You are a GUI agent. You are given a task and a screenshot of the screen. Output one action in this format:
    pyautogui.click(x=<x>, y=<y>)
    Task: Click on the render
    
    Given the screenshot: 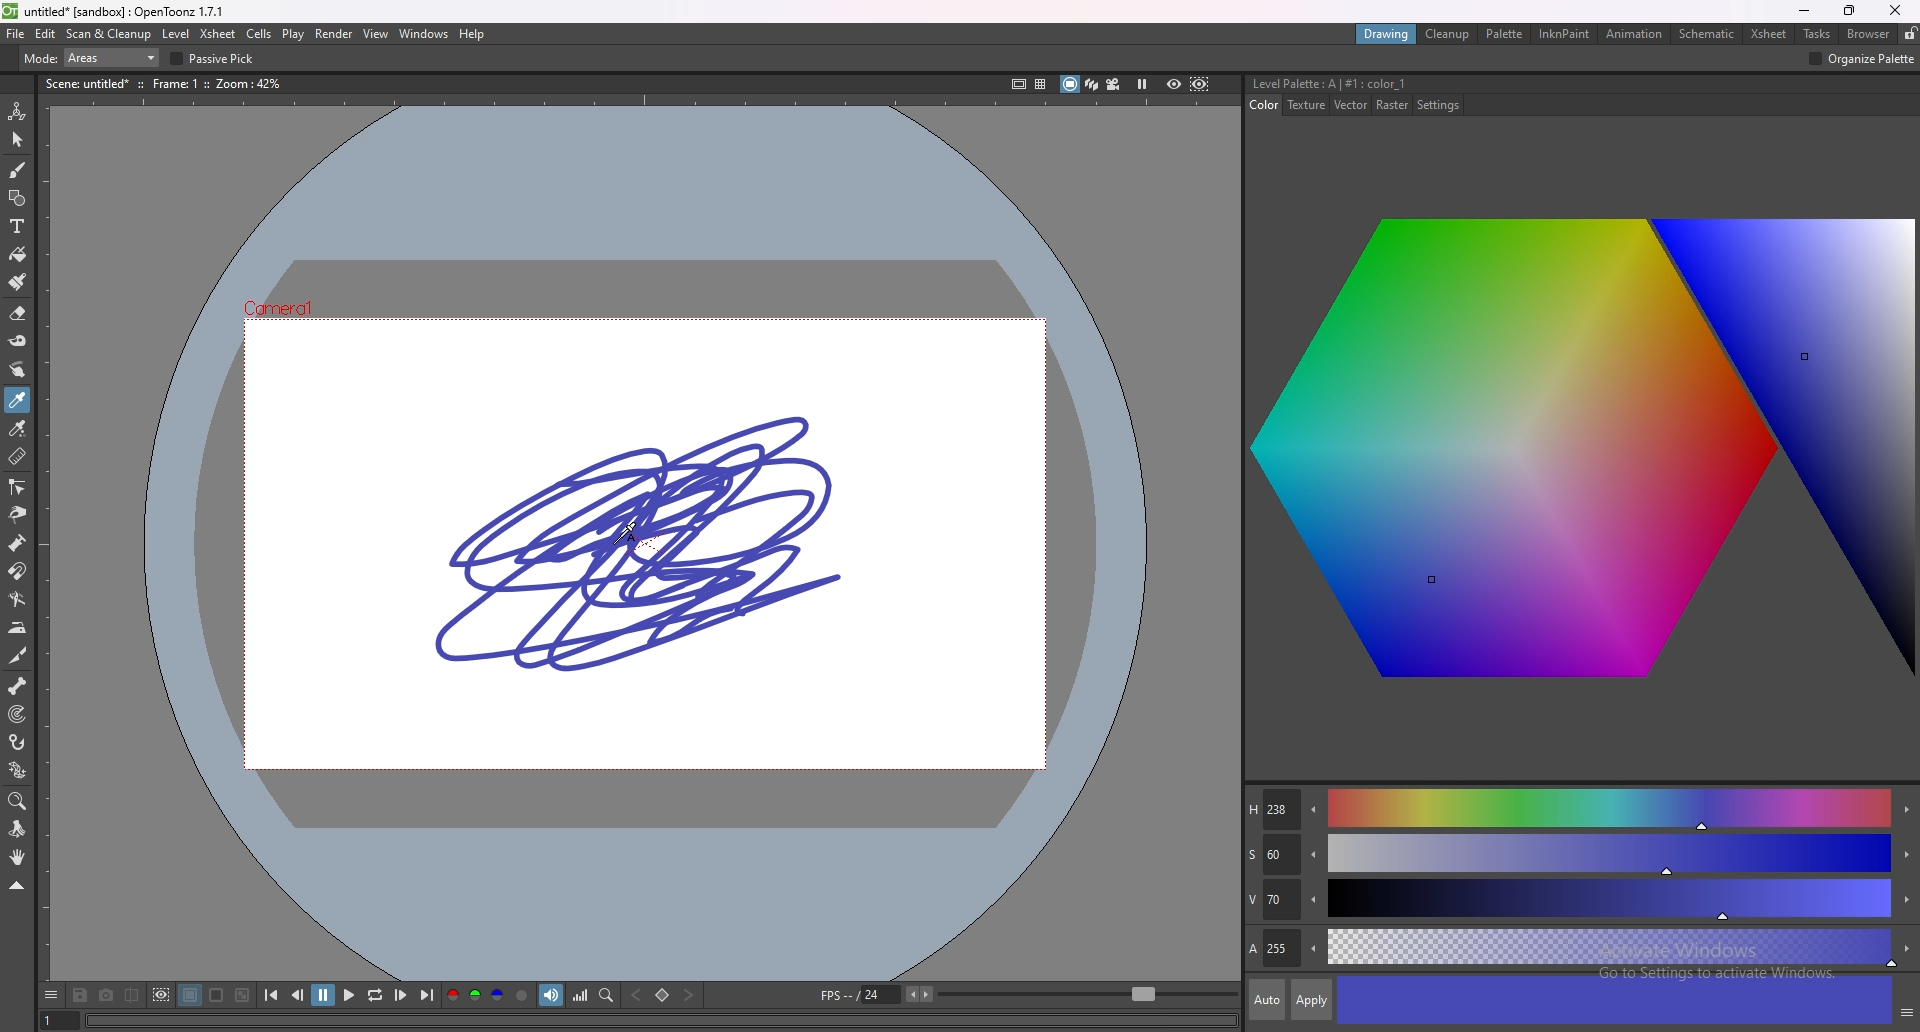 What is the action you would take?
    pyautogui.click(x=335, y=33)
    